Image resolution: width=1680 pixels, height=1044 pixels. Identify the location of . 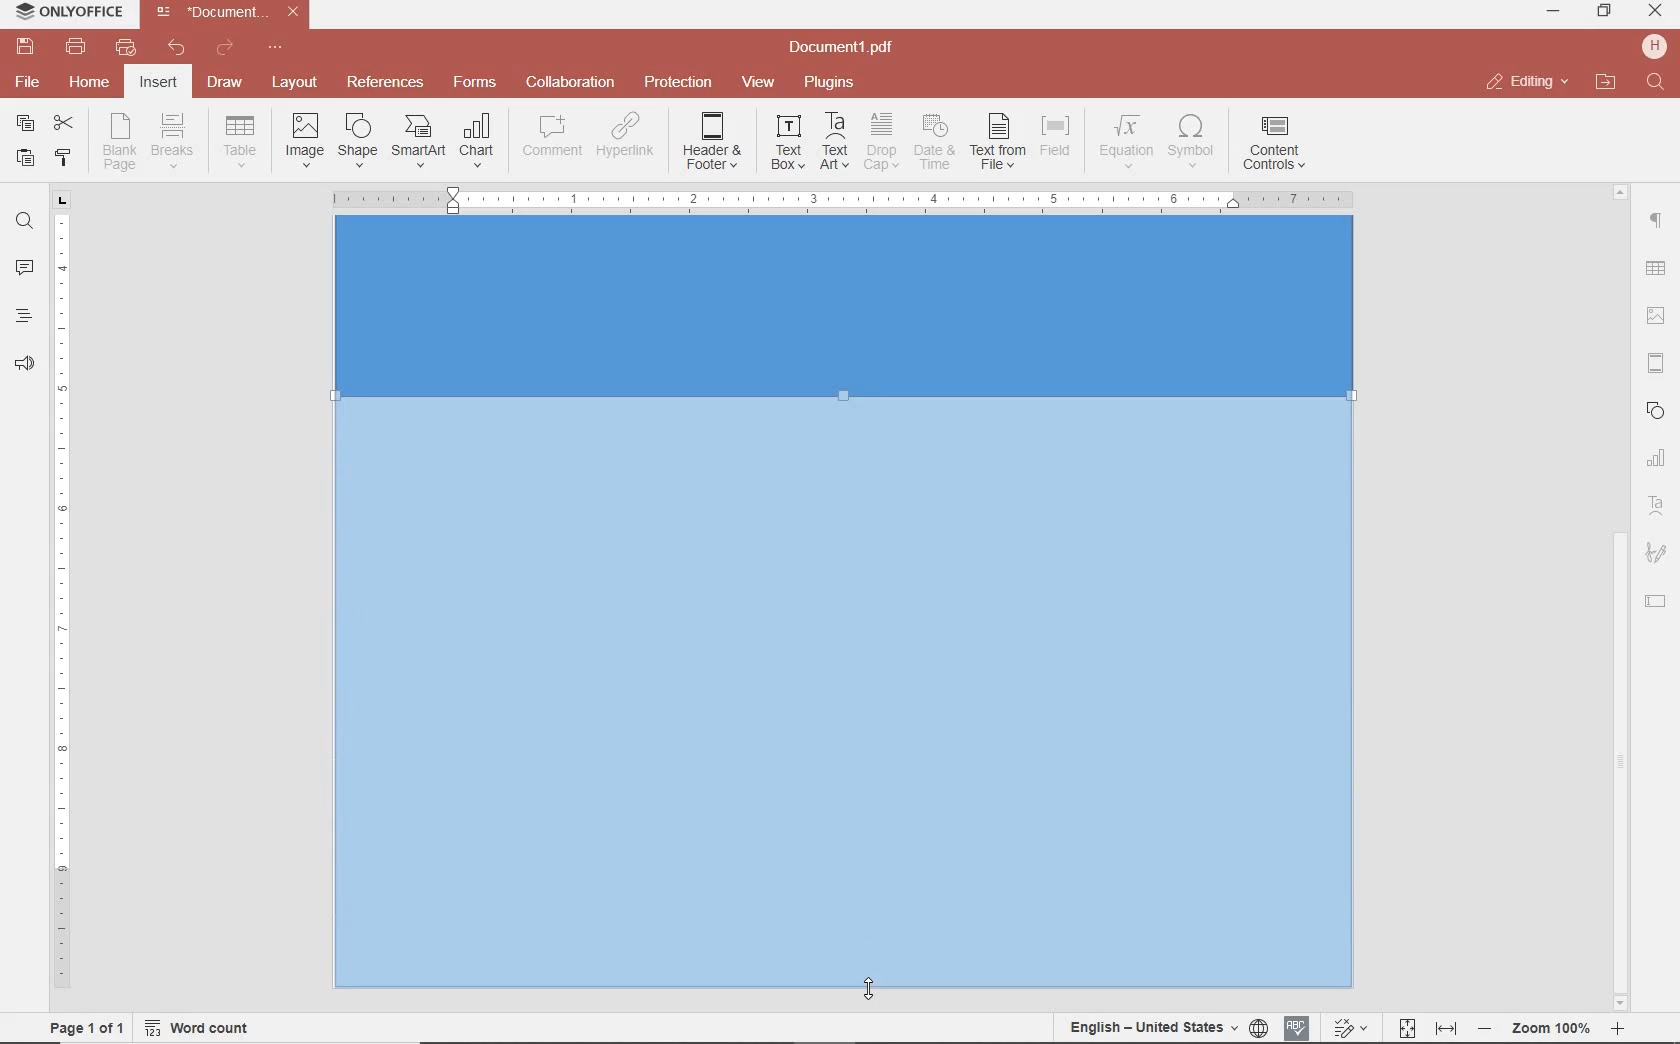
(1551, 1029).